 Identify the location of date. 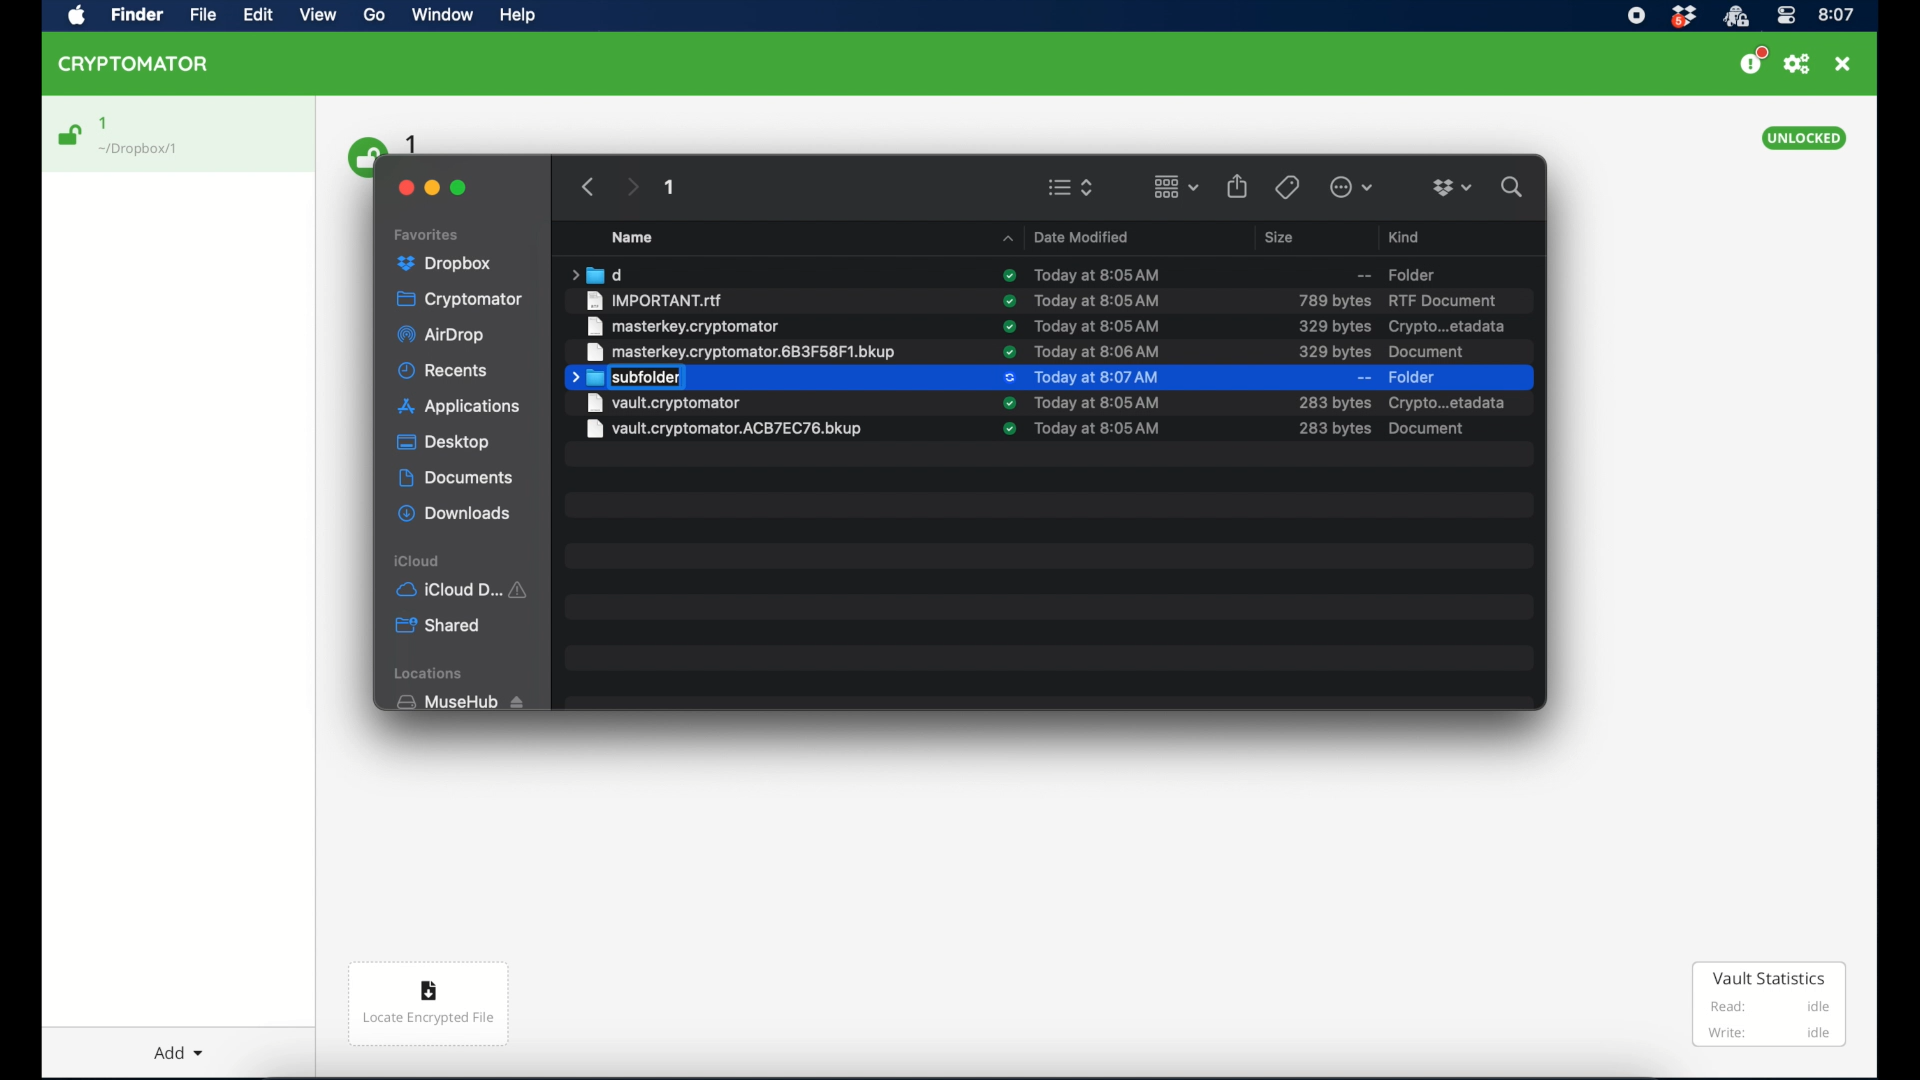
(1105, 351).